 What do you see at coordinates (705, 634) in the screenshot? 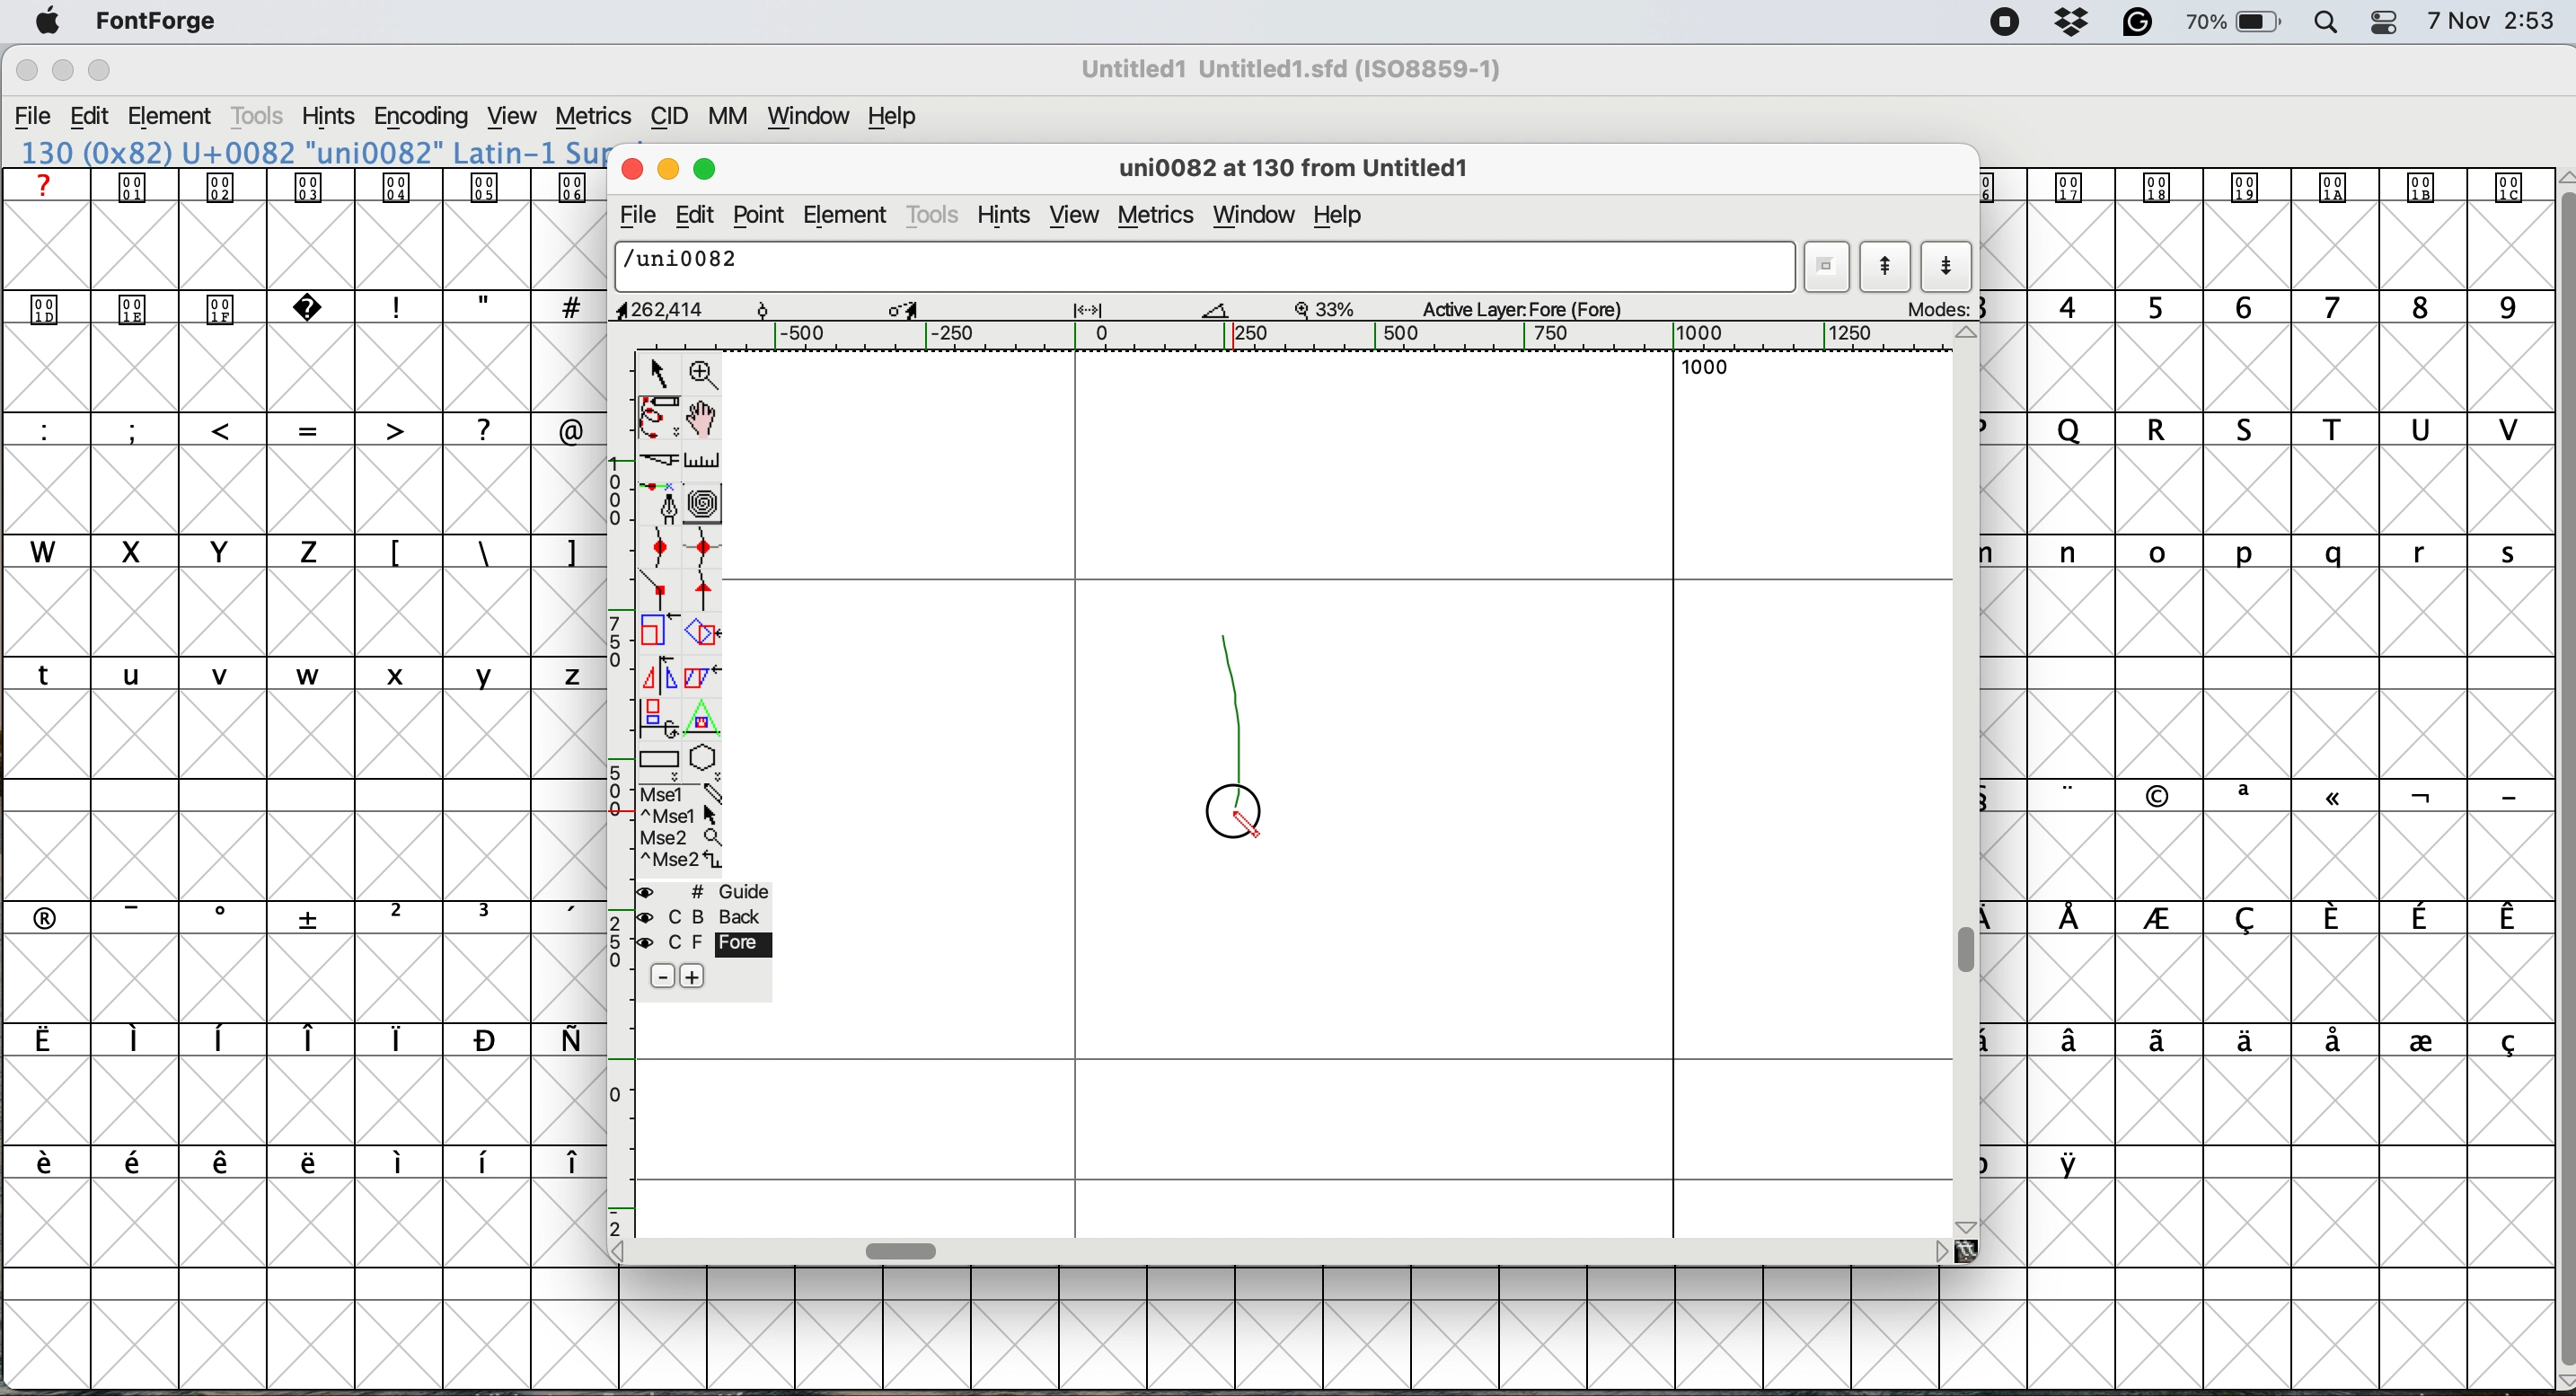
I see `rotate selection` at bounding box center [705, 634].